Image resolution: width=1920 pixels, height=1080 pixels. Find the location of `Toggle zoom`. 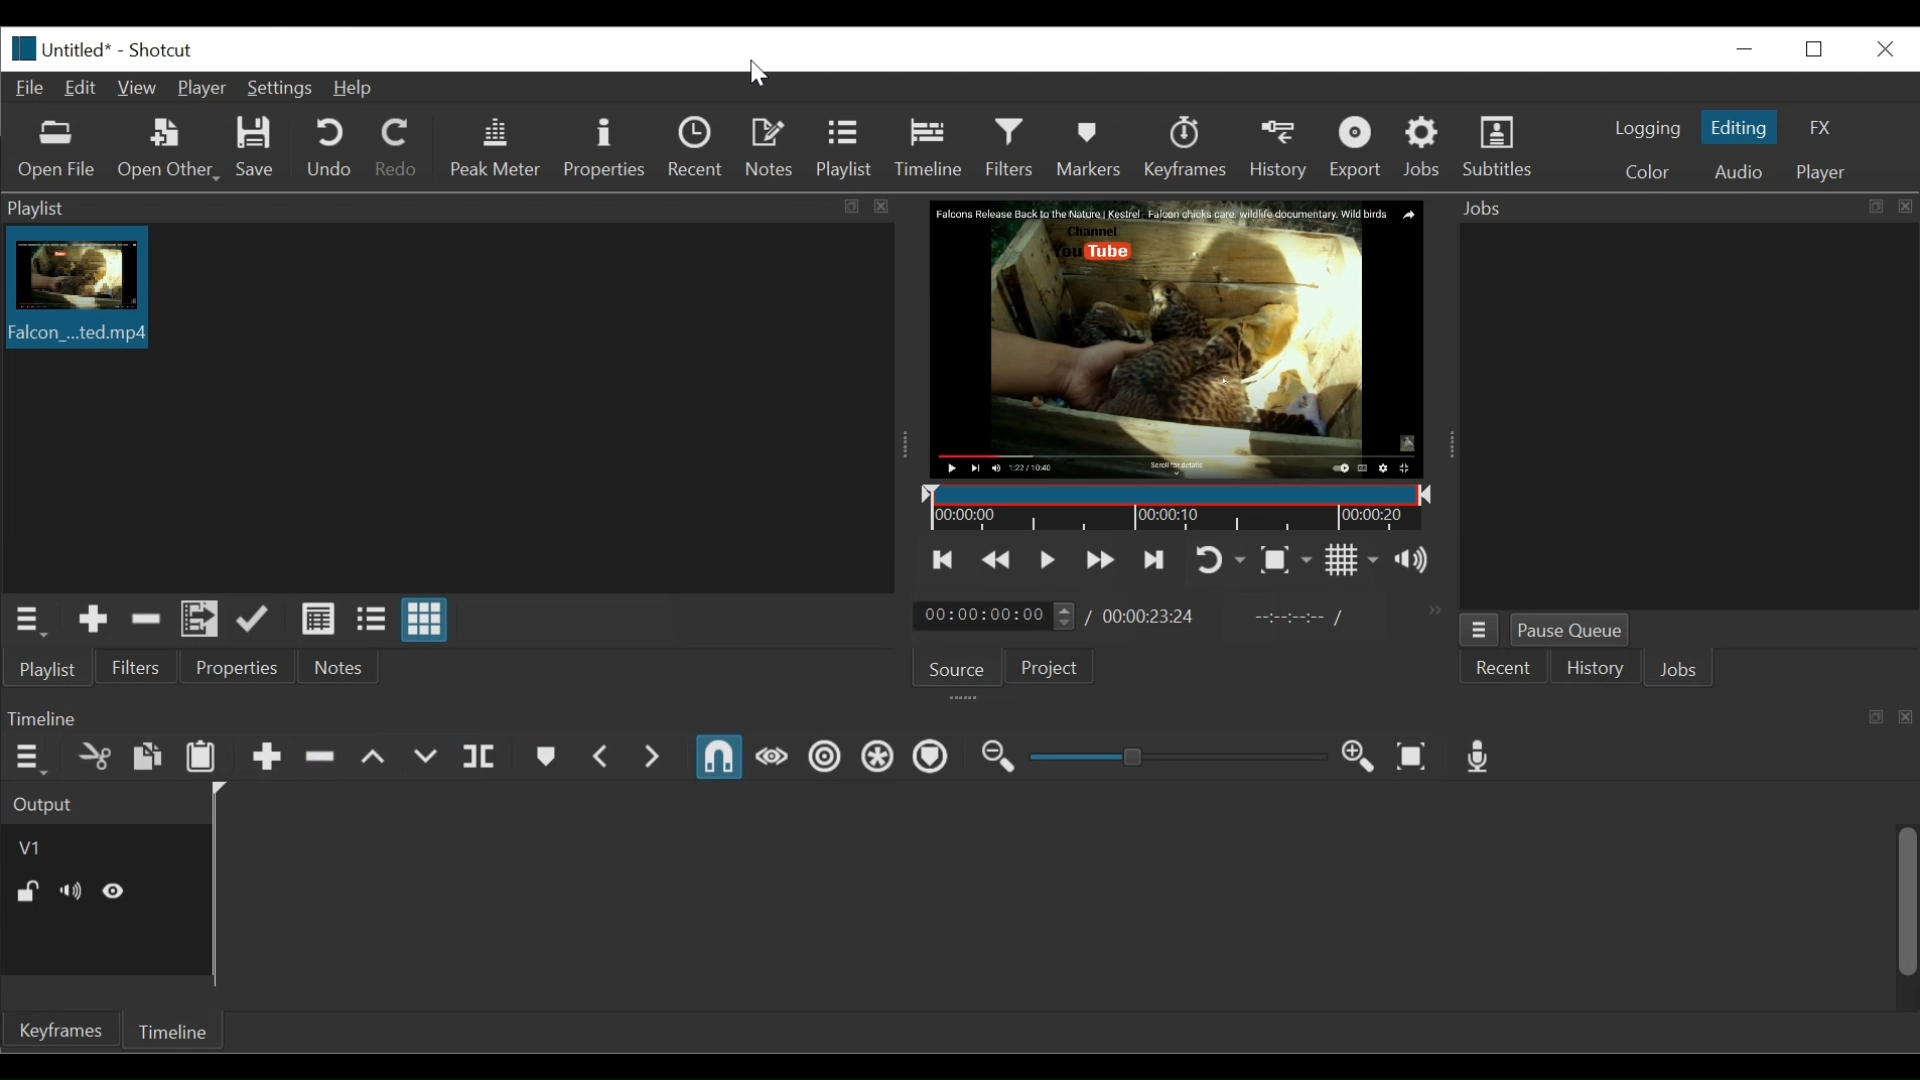

Toggle zoom is located at coordinates (1287, 563).